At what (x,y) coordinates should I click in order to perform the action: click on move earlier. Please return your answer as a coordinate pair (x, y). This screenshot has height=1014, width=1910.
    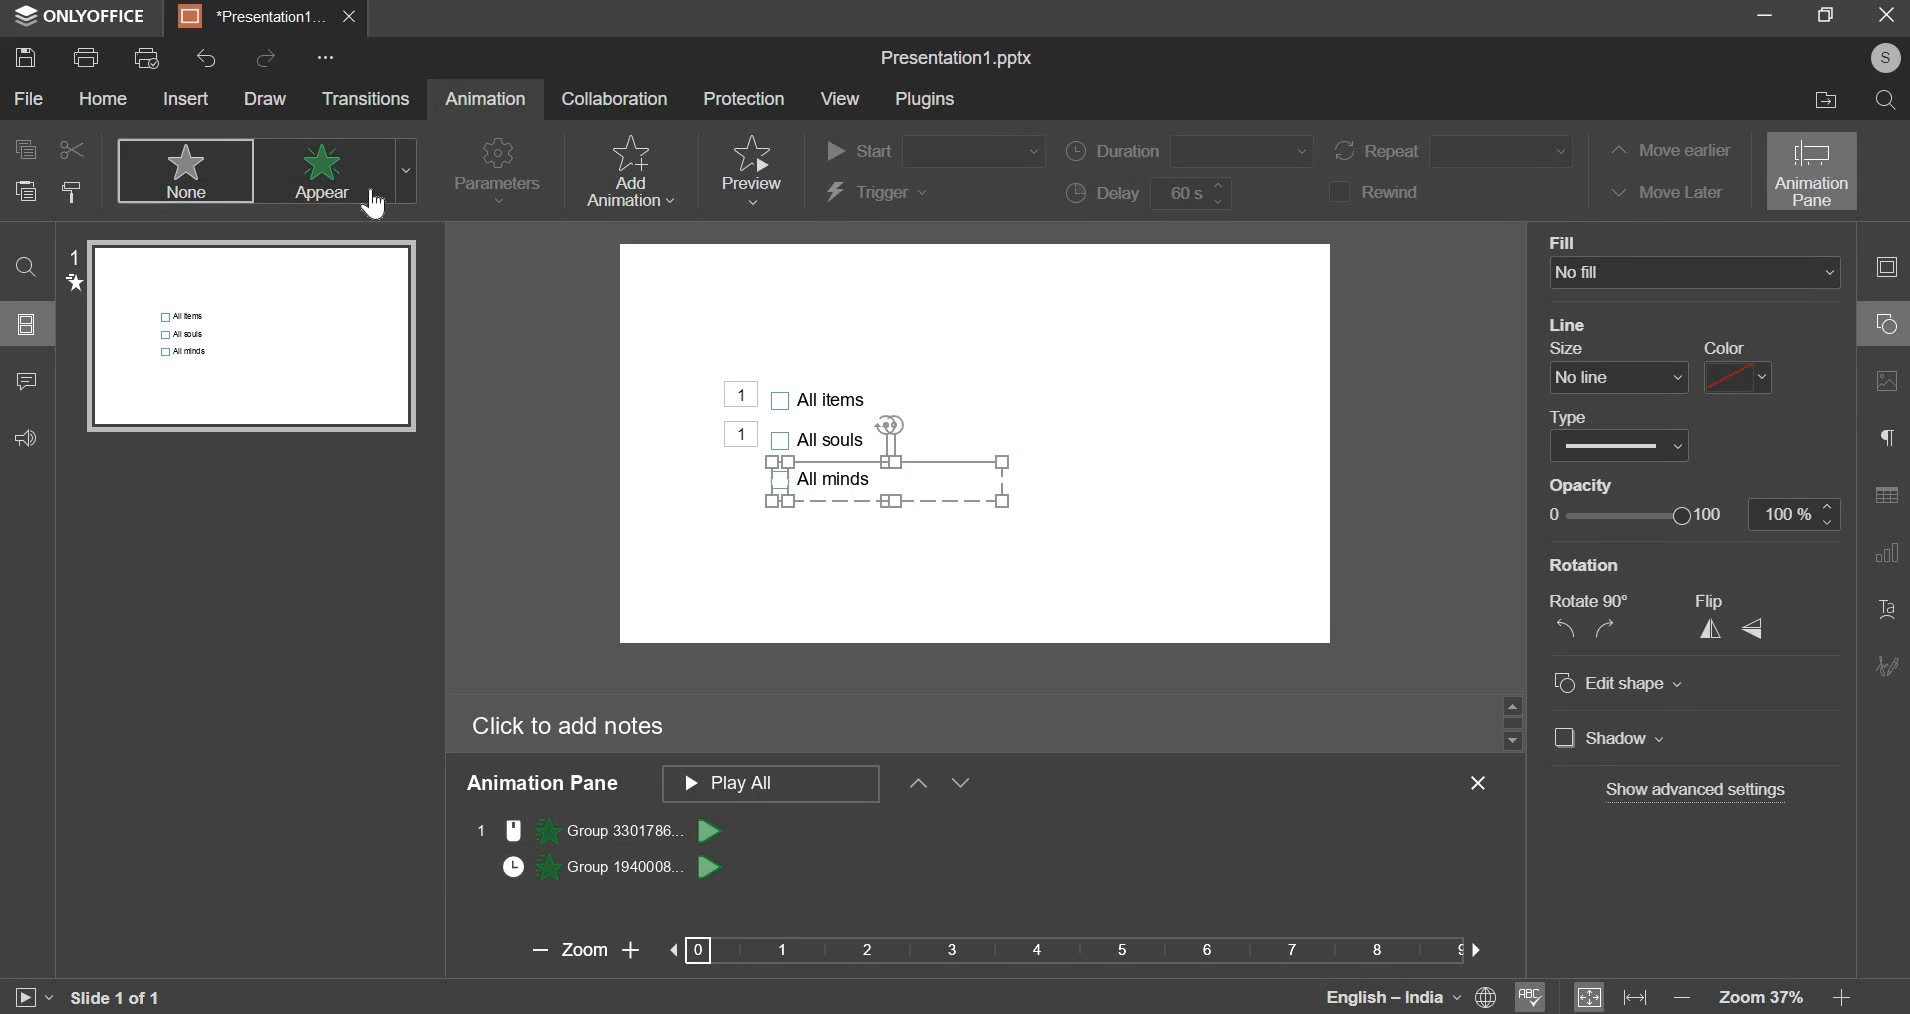
    Looking at the image, I should click on (1667, 152).